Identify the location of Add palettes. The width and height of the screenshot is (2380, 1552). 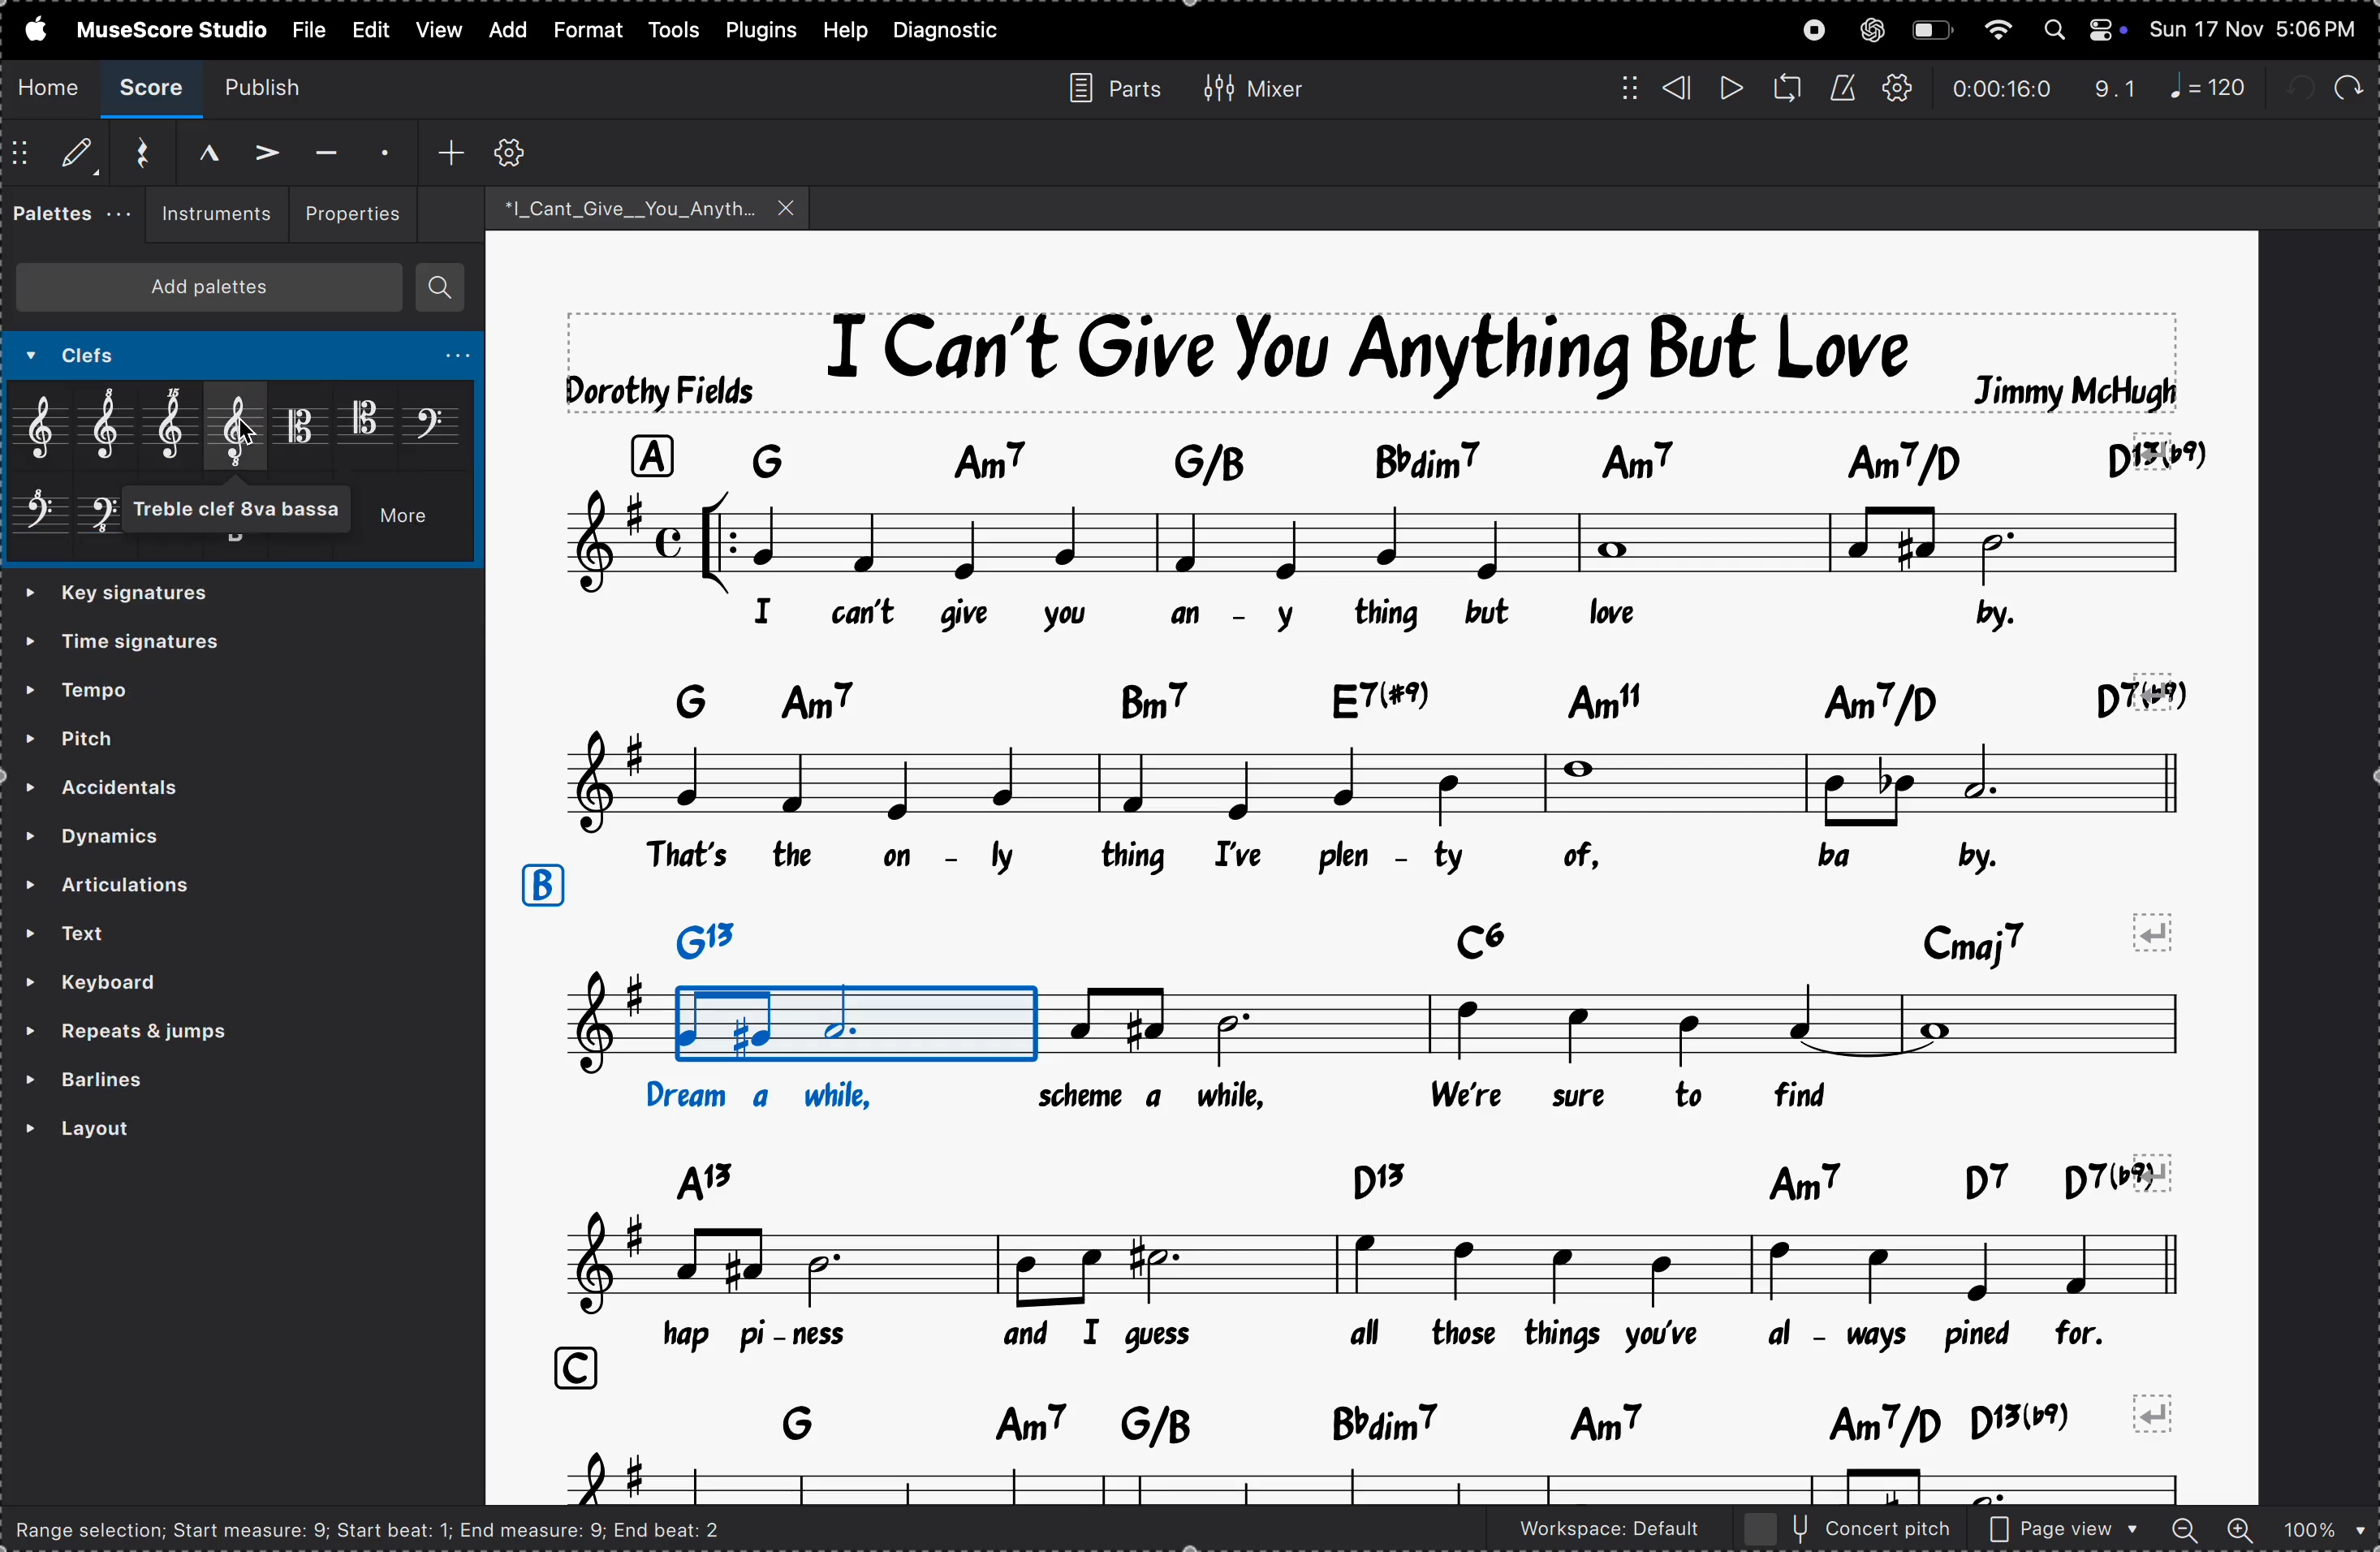
(219, 292).